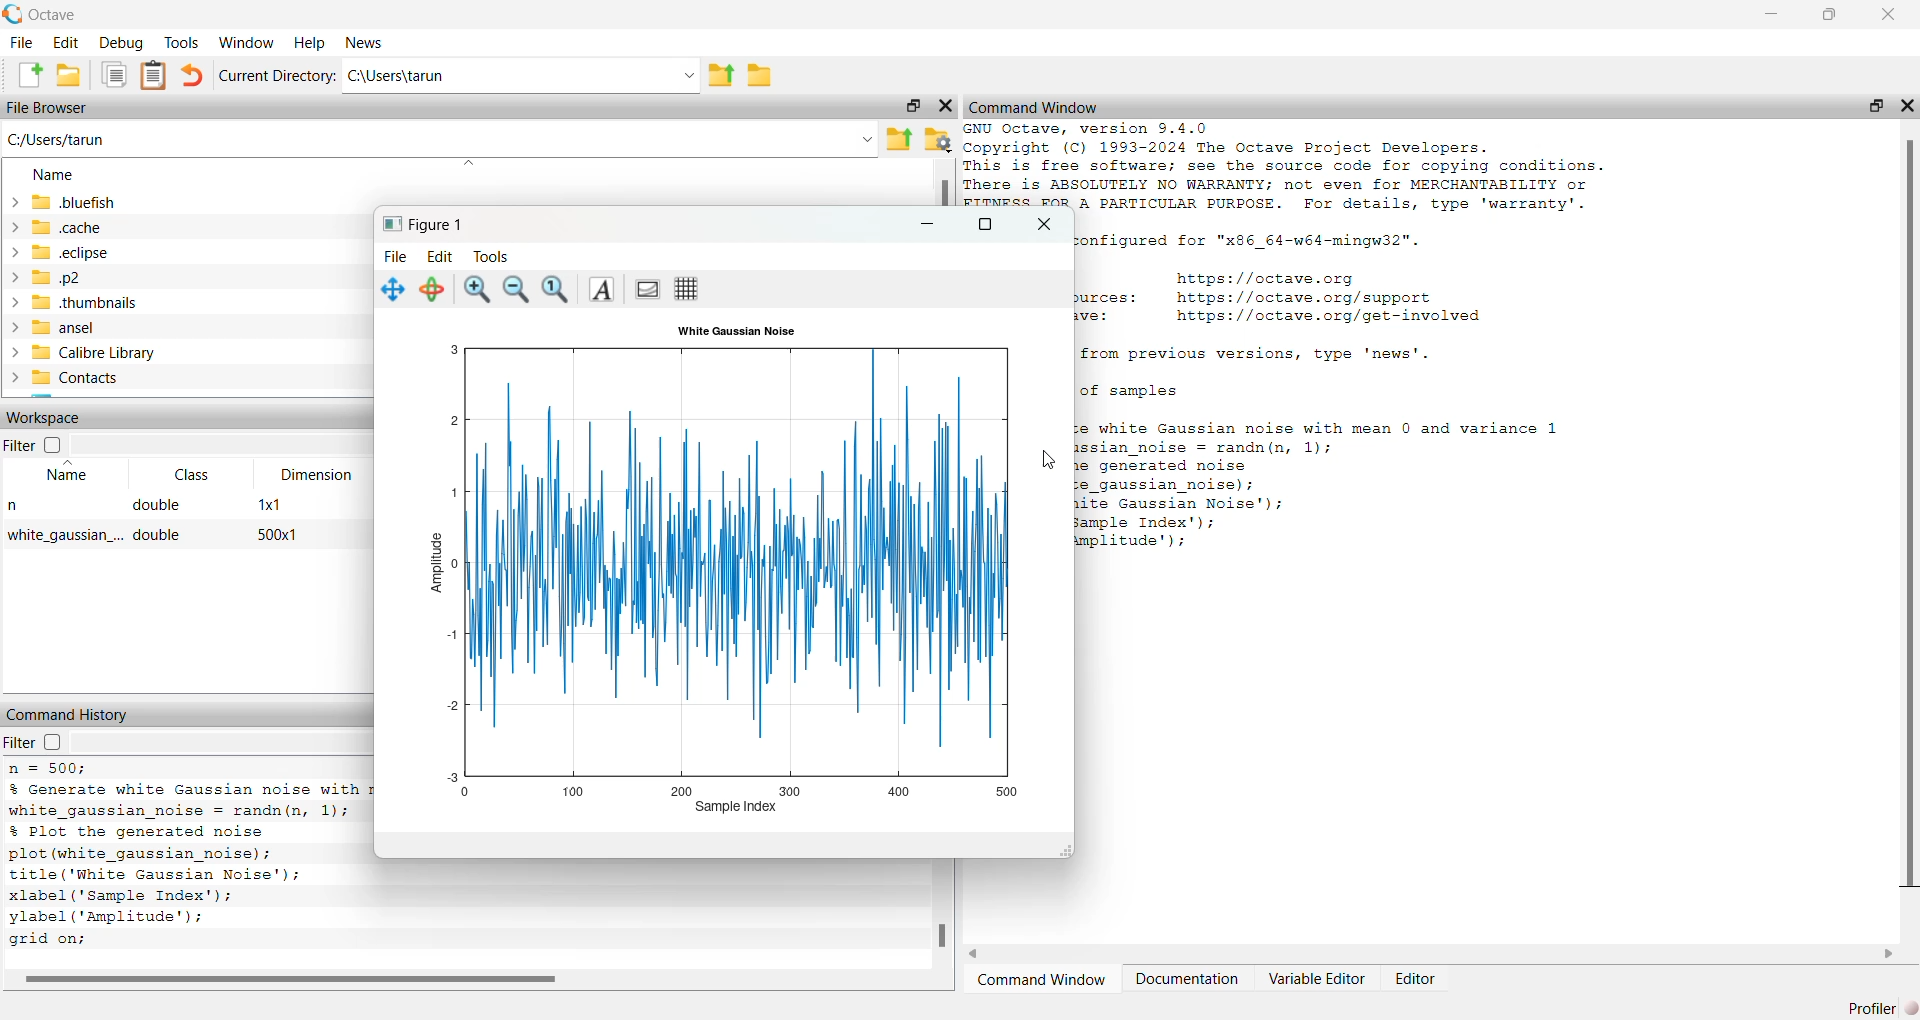  What do you see at coordinates (58, 444) in the screenshot?
I see `checkbox` at bounding box center [58, 444].